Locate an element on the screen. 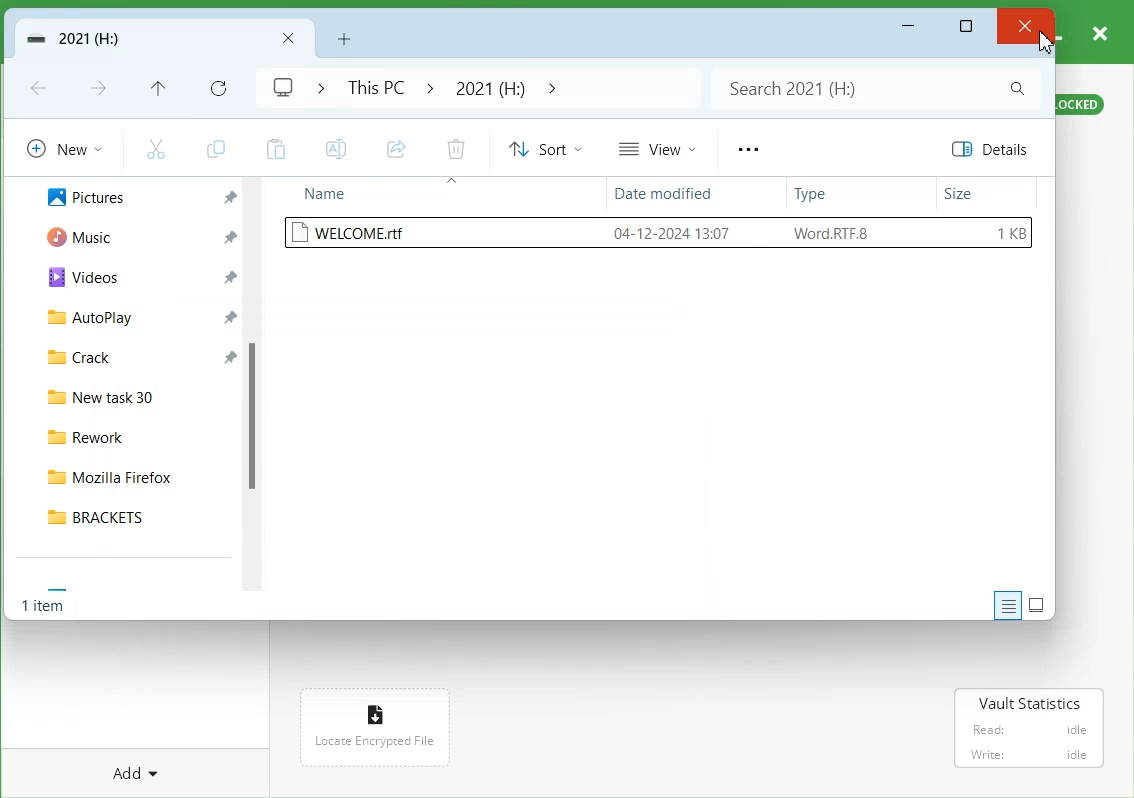  View  is located at coordinates (656, 148).